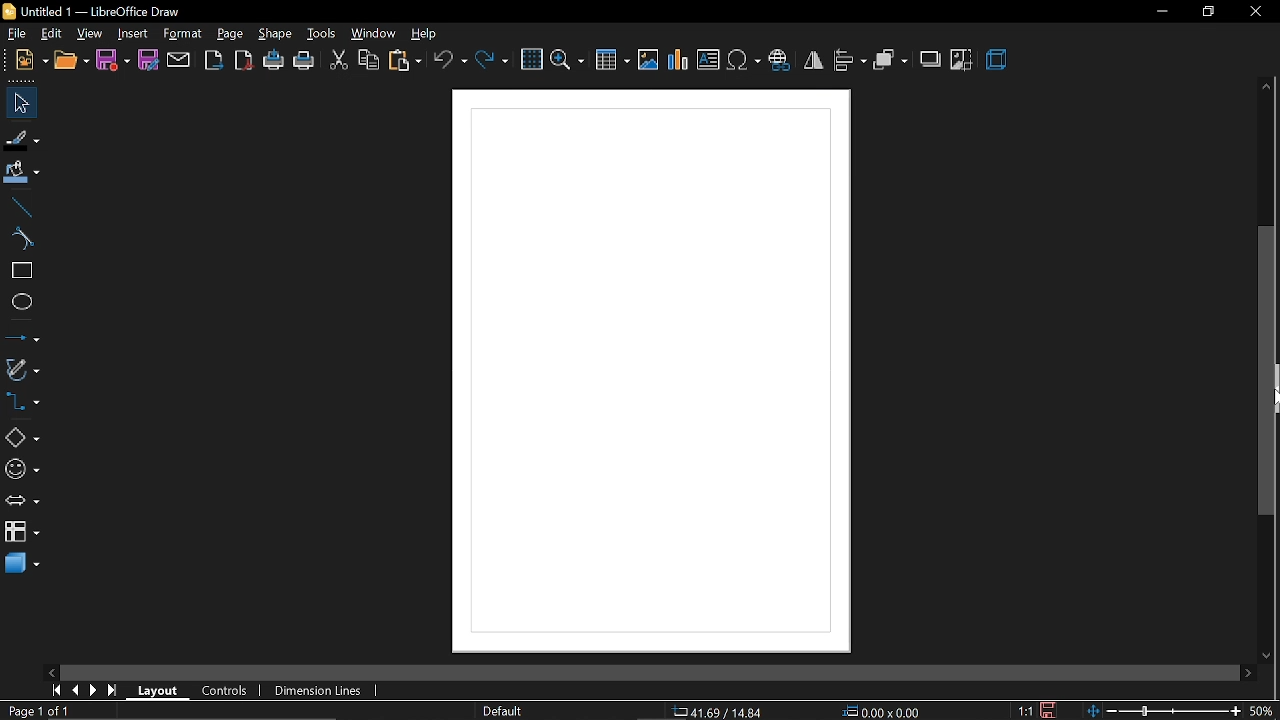 This screenshot has width=1280, height=720. I want to click on tools, so click(324, 35).